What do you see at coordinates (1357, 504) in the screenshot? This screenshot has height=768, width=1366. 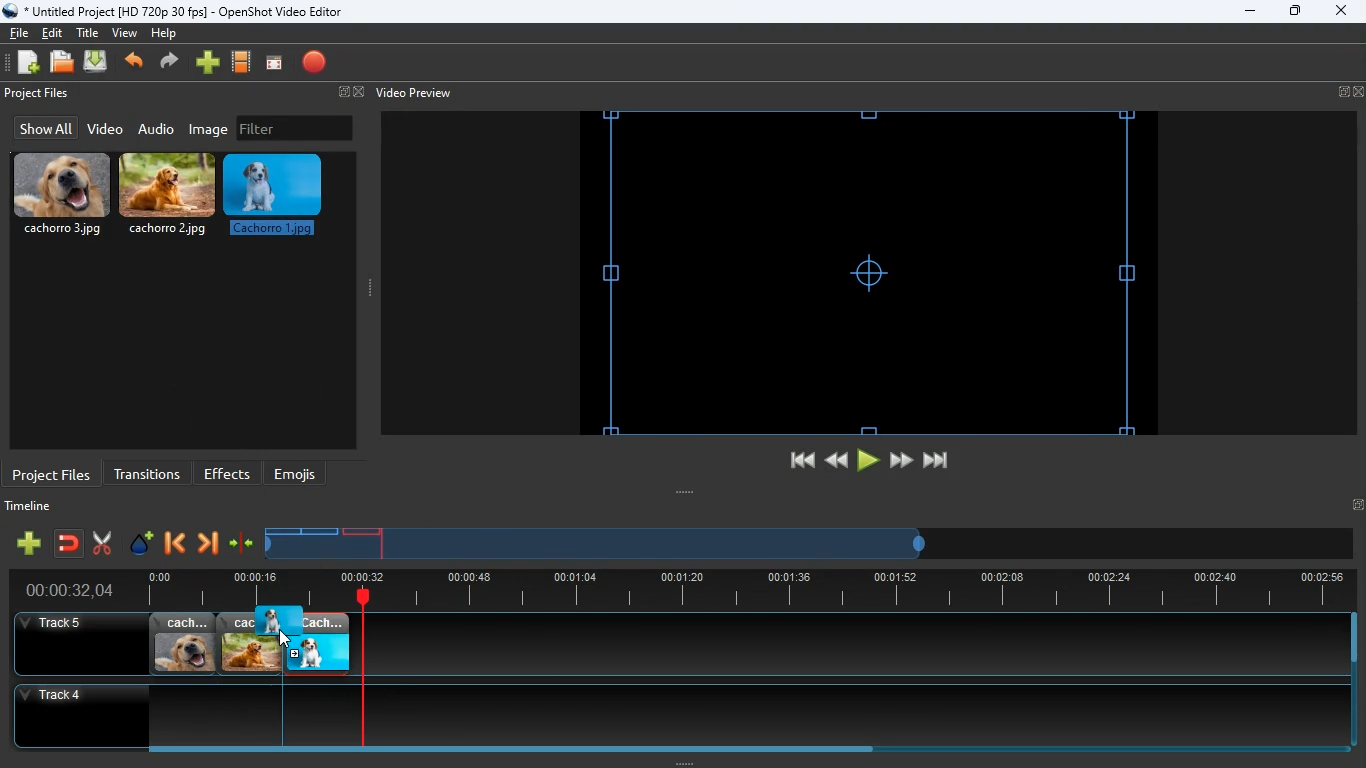 I see `Fullscreen` at bounding box center [1357, 504].